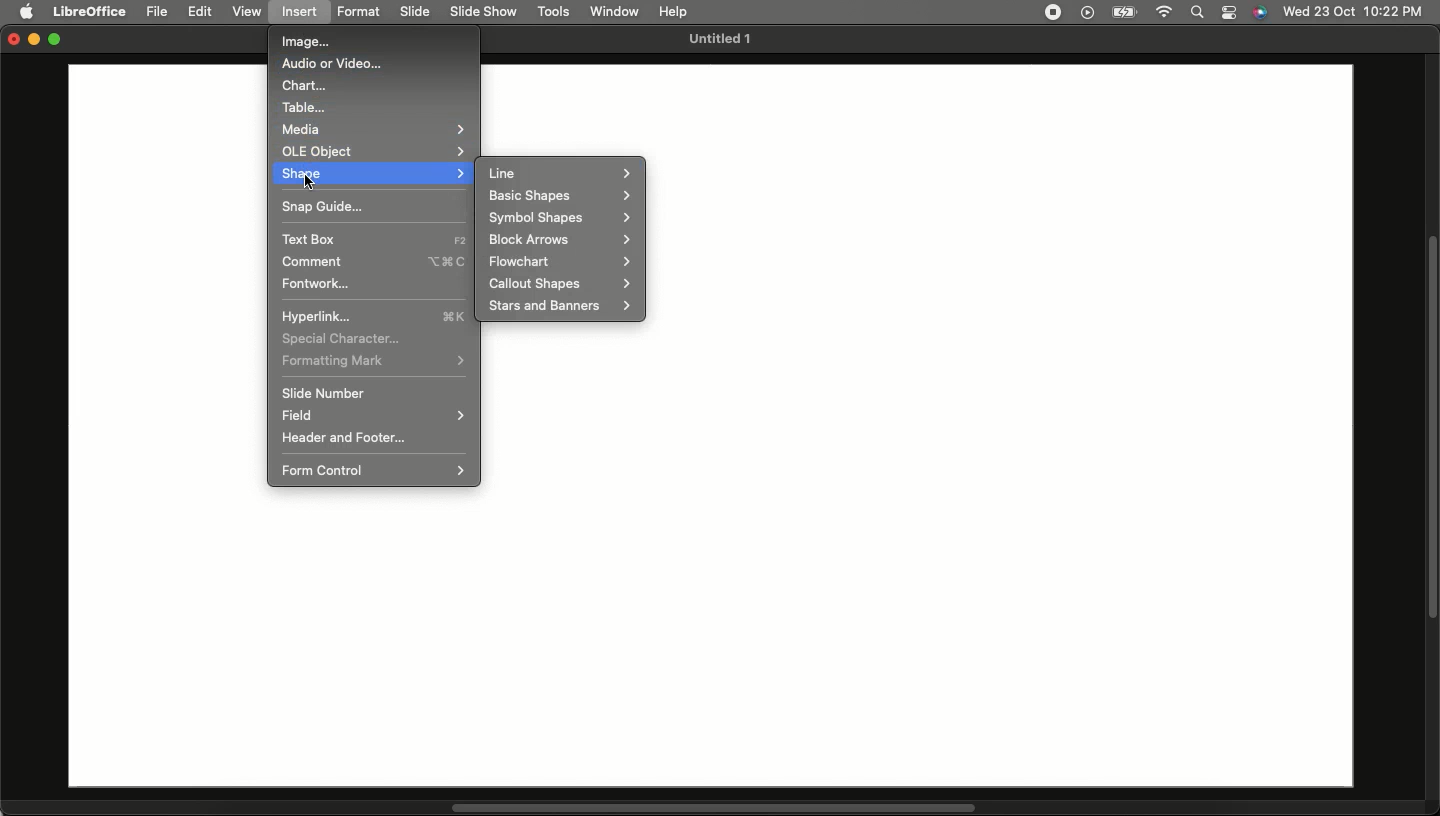  I want to click on Field, so click(374, 416).